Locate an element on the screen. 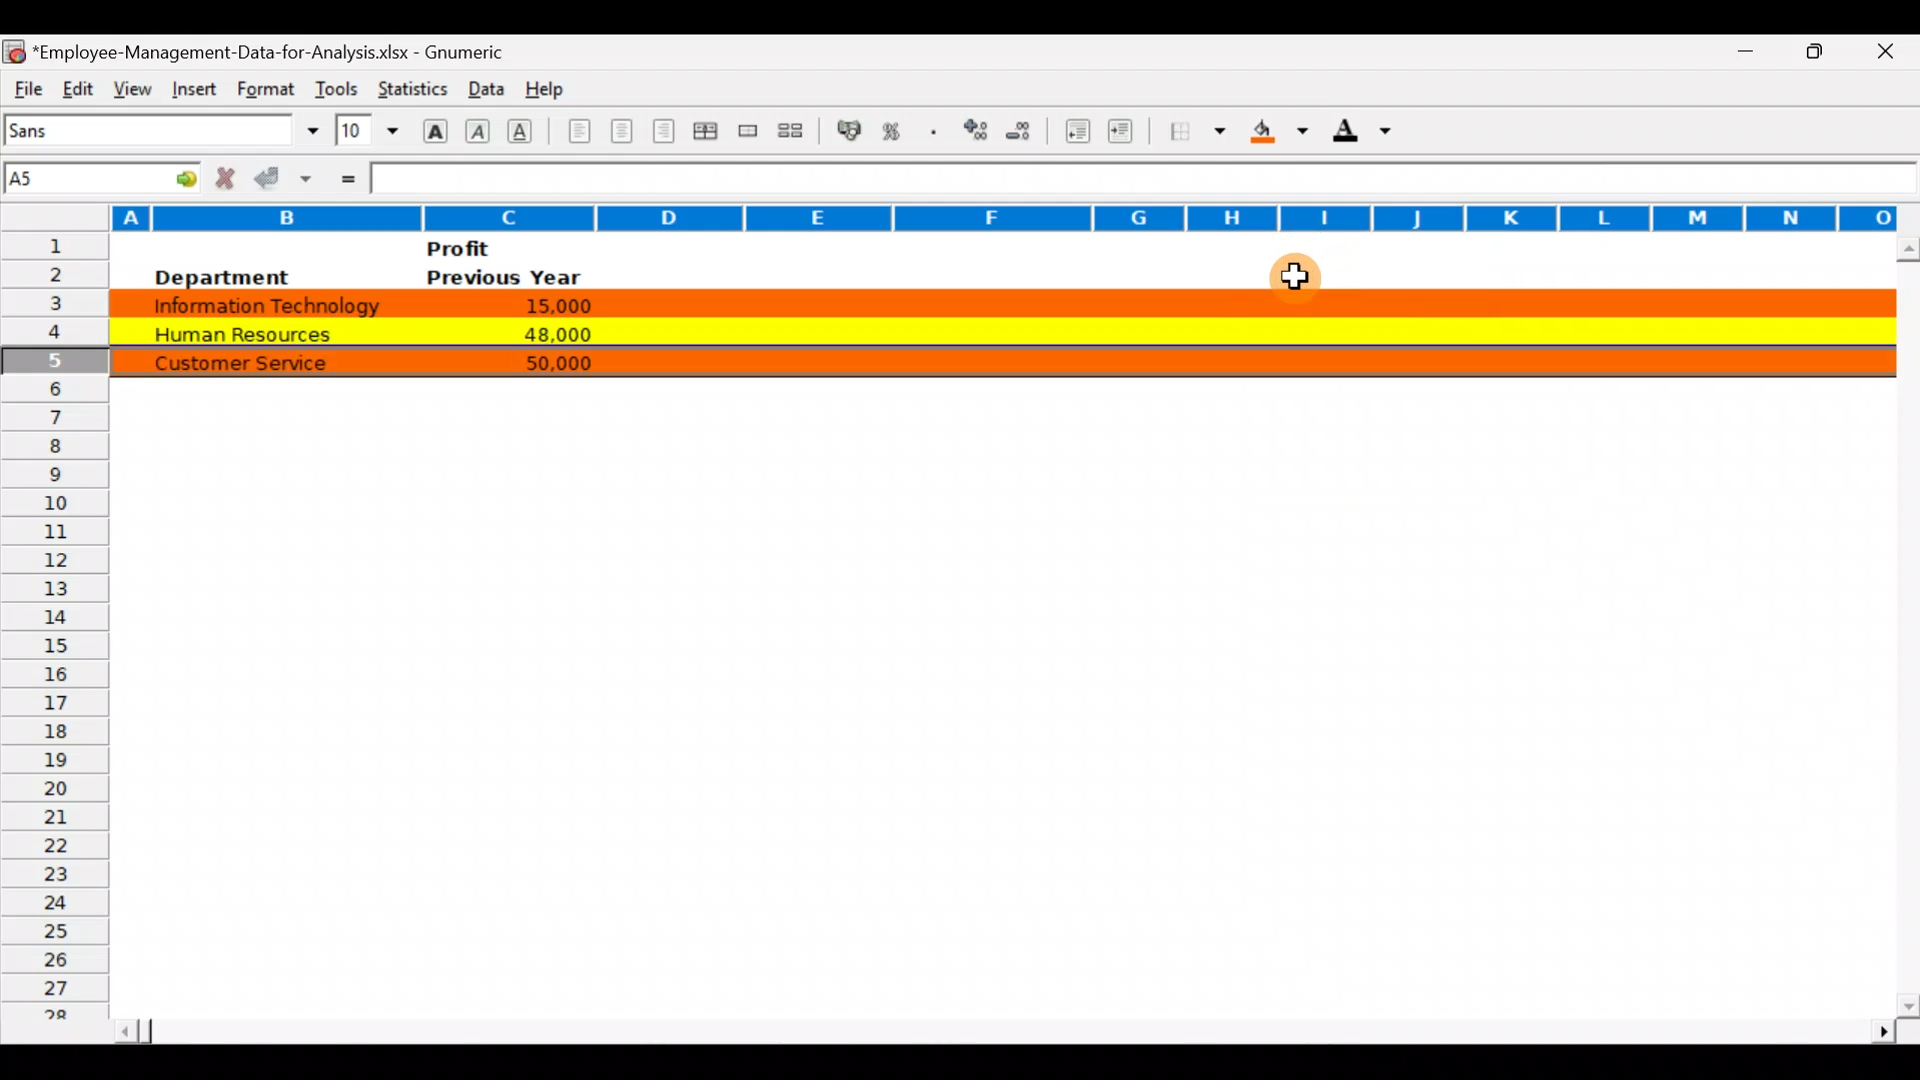 This screenshot has height=1080, width=1920. Edit is located at coordinates (77, 86).